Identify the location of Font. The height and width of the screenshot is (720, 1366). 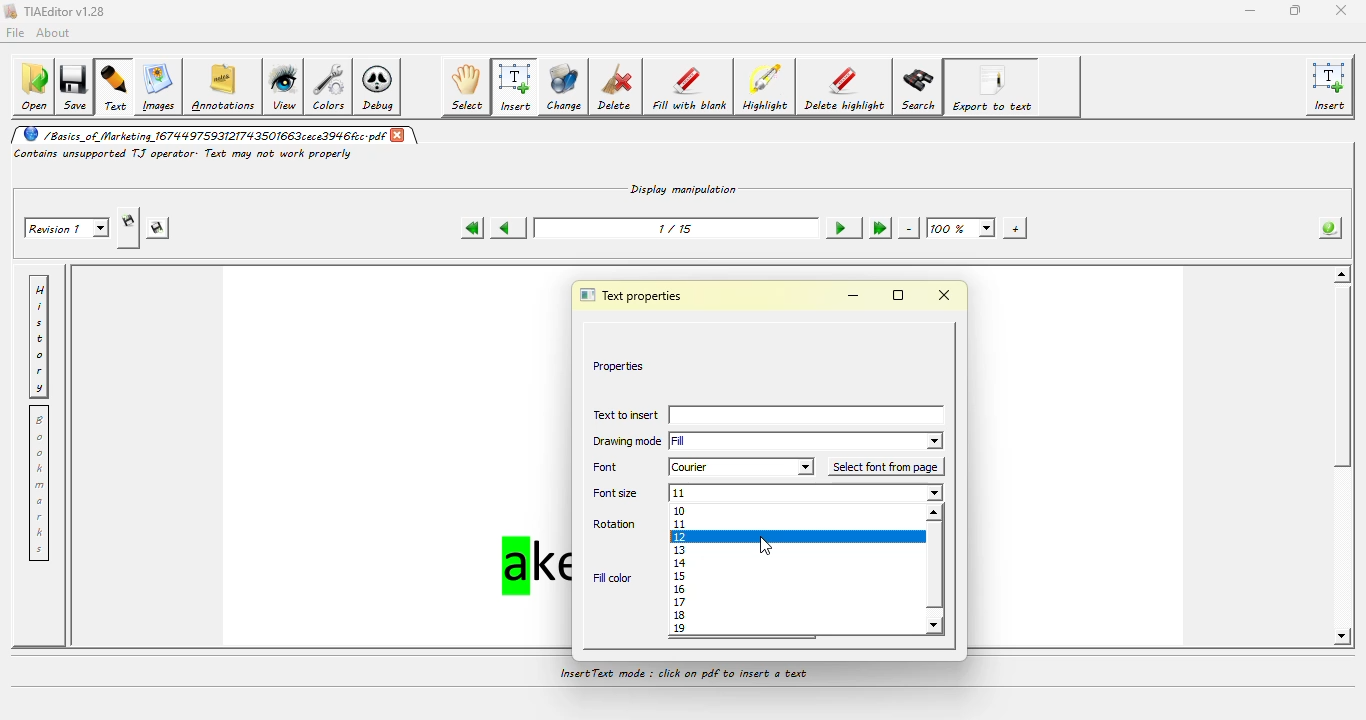
(612, 467).